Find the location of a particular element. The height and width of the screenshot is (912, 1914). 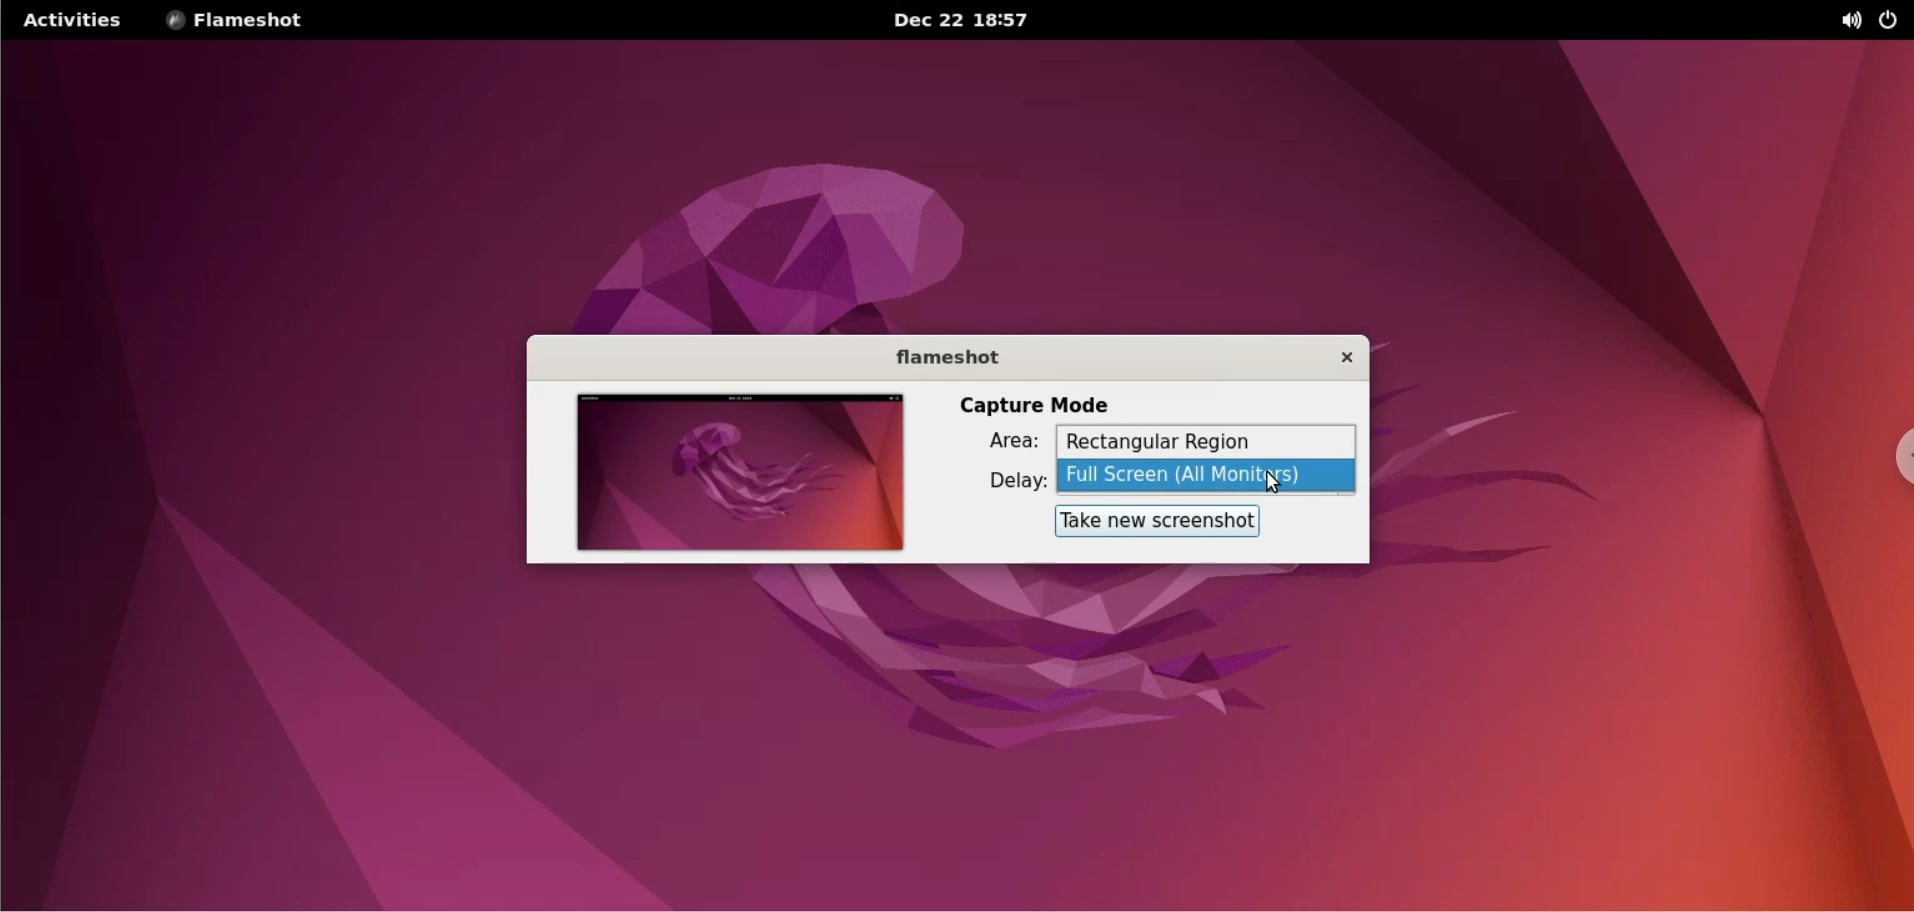

flameshot  is located at coordinates (935, 356).